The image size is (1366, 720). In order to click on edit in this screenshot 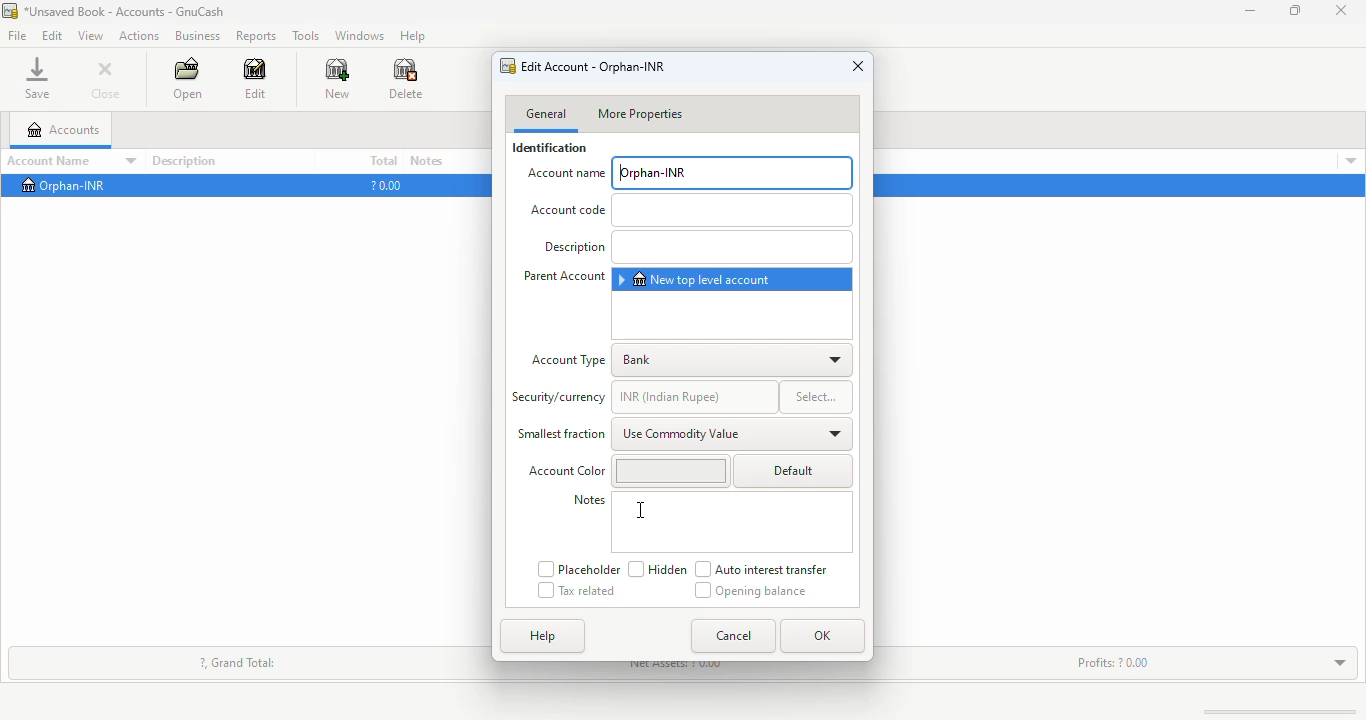, I will do `click(53, 35)`.